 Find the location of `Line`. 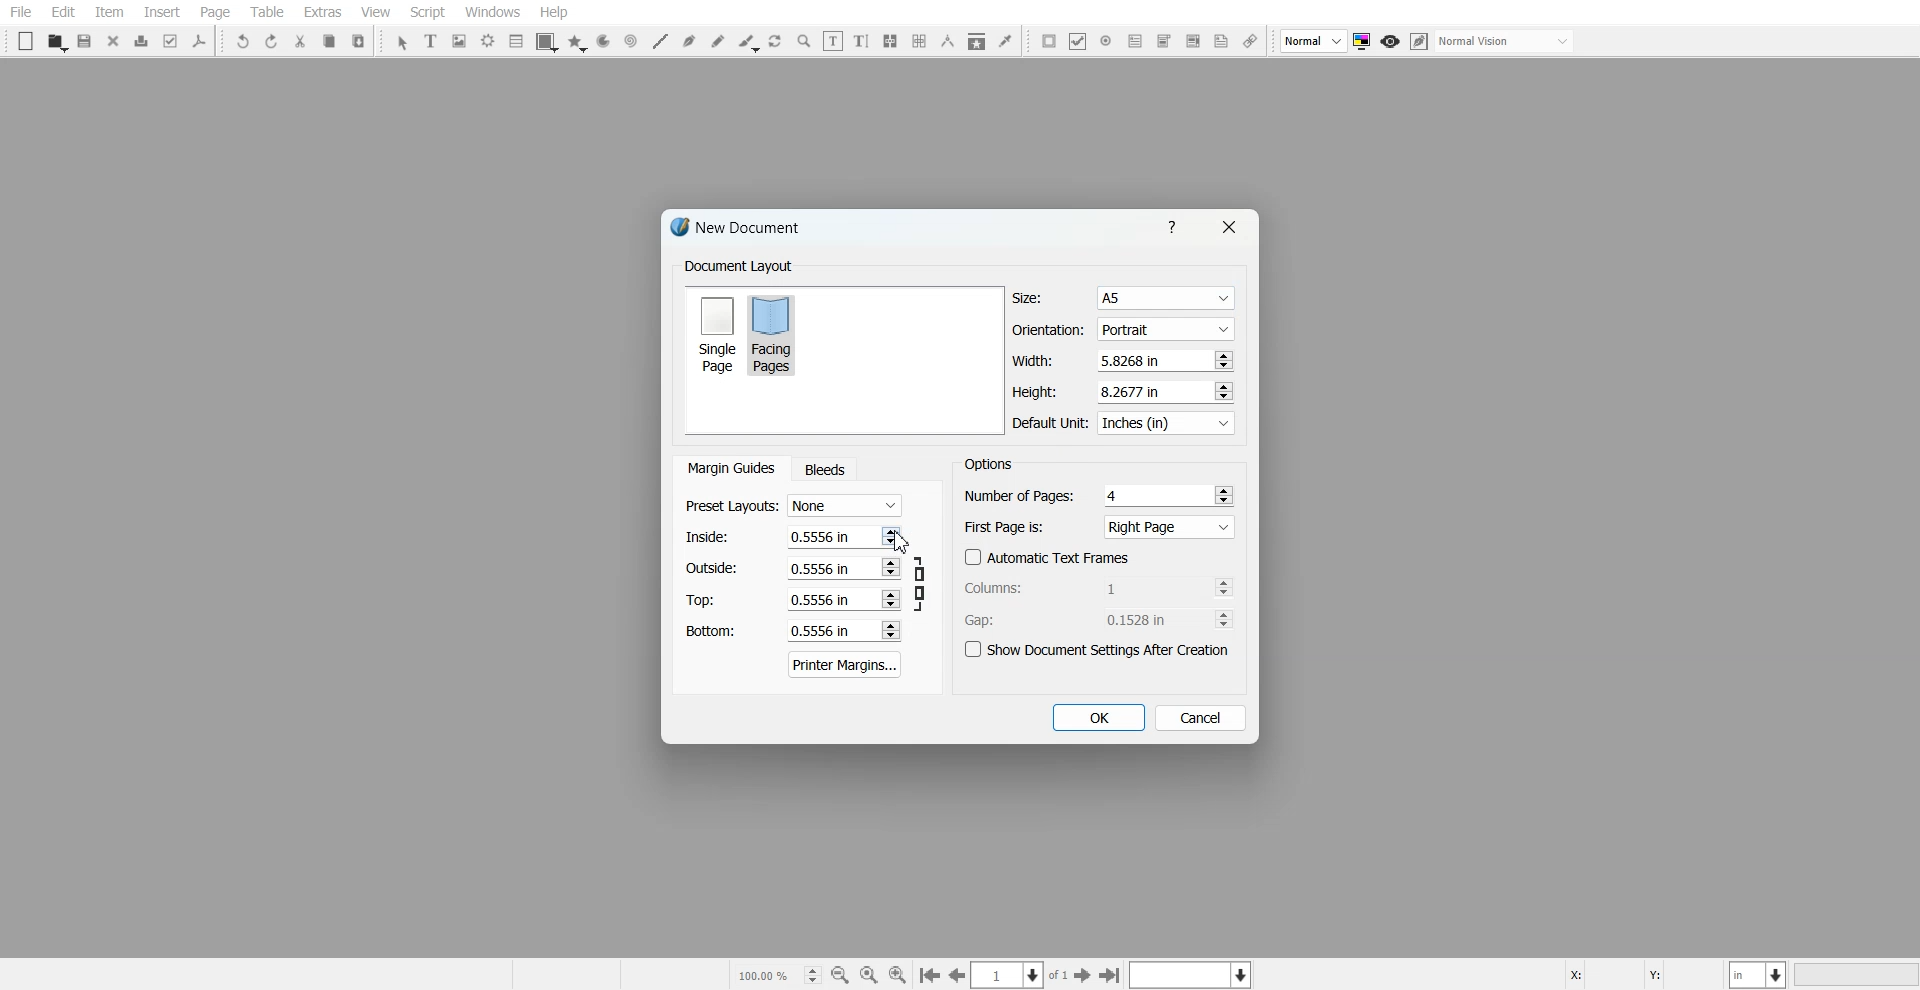

Line is located at coordinates (659, 41).